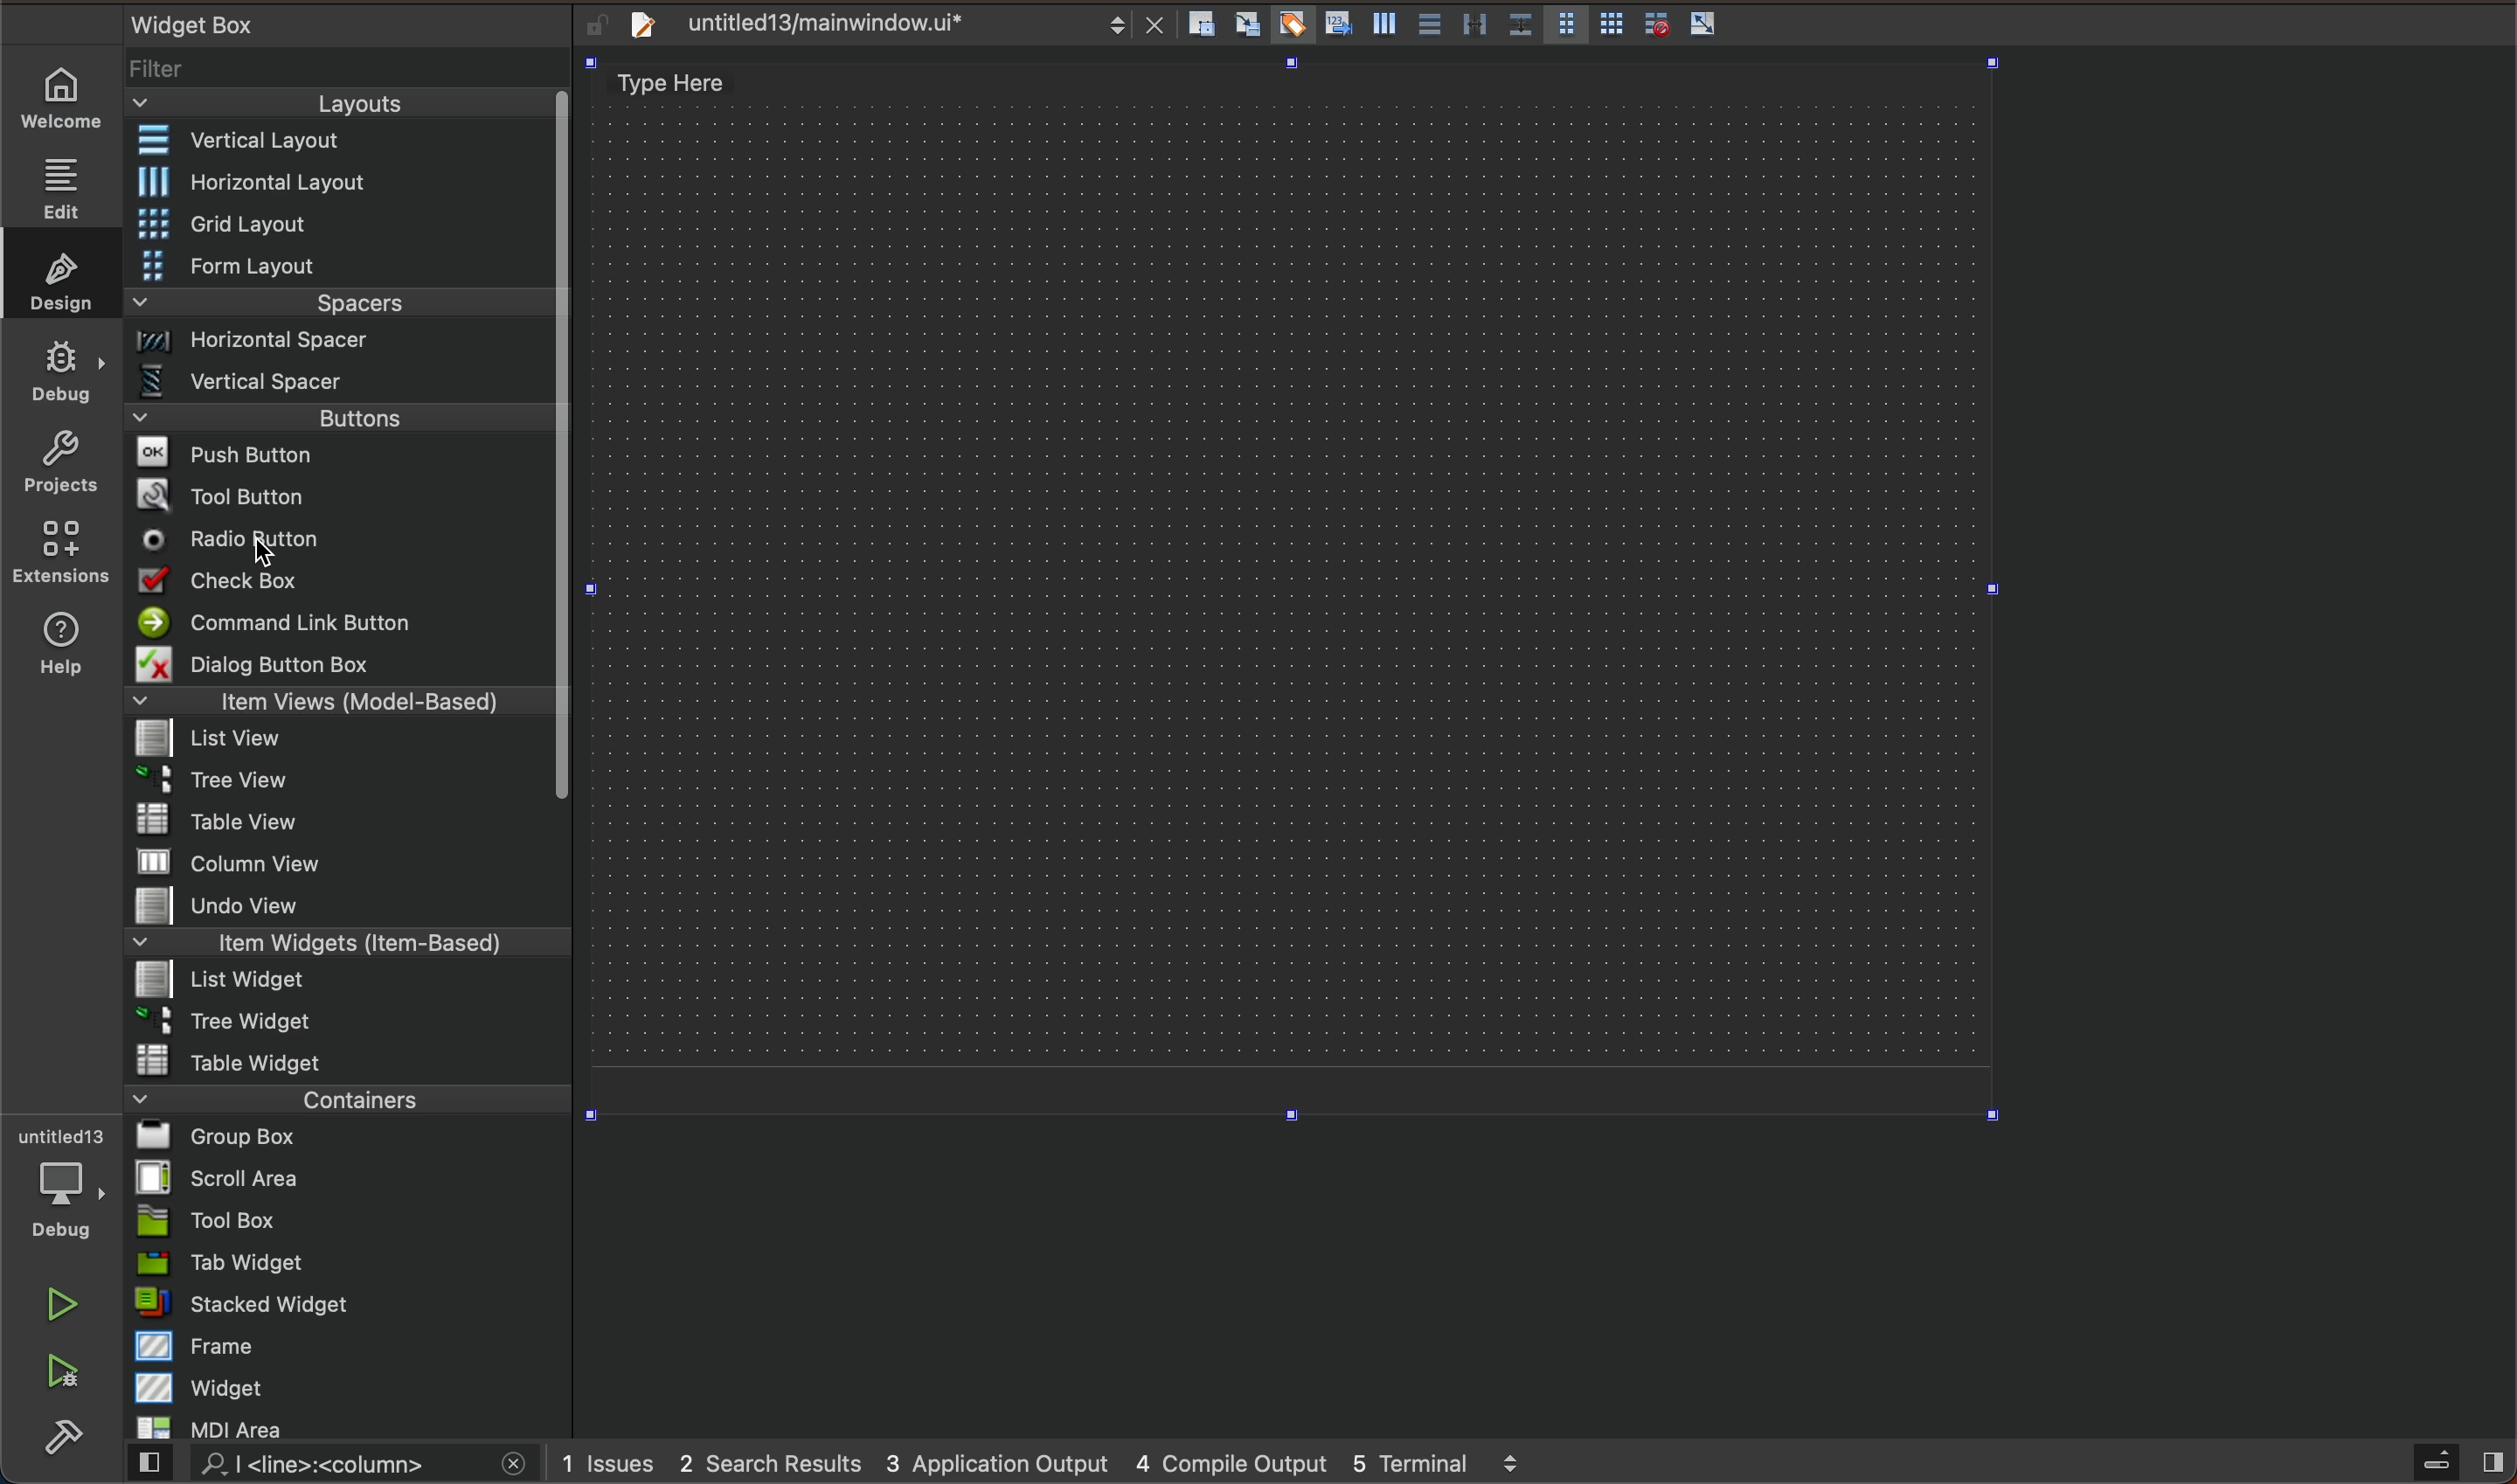  I want to click on spacers, so click(342, 310).